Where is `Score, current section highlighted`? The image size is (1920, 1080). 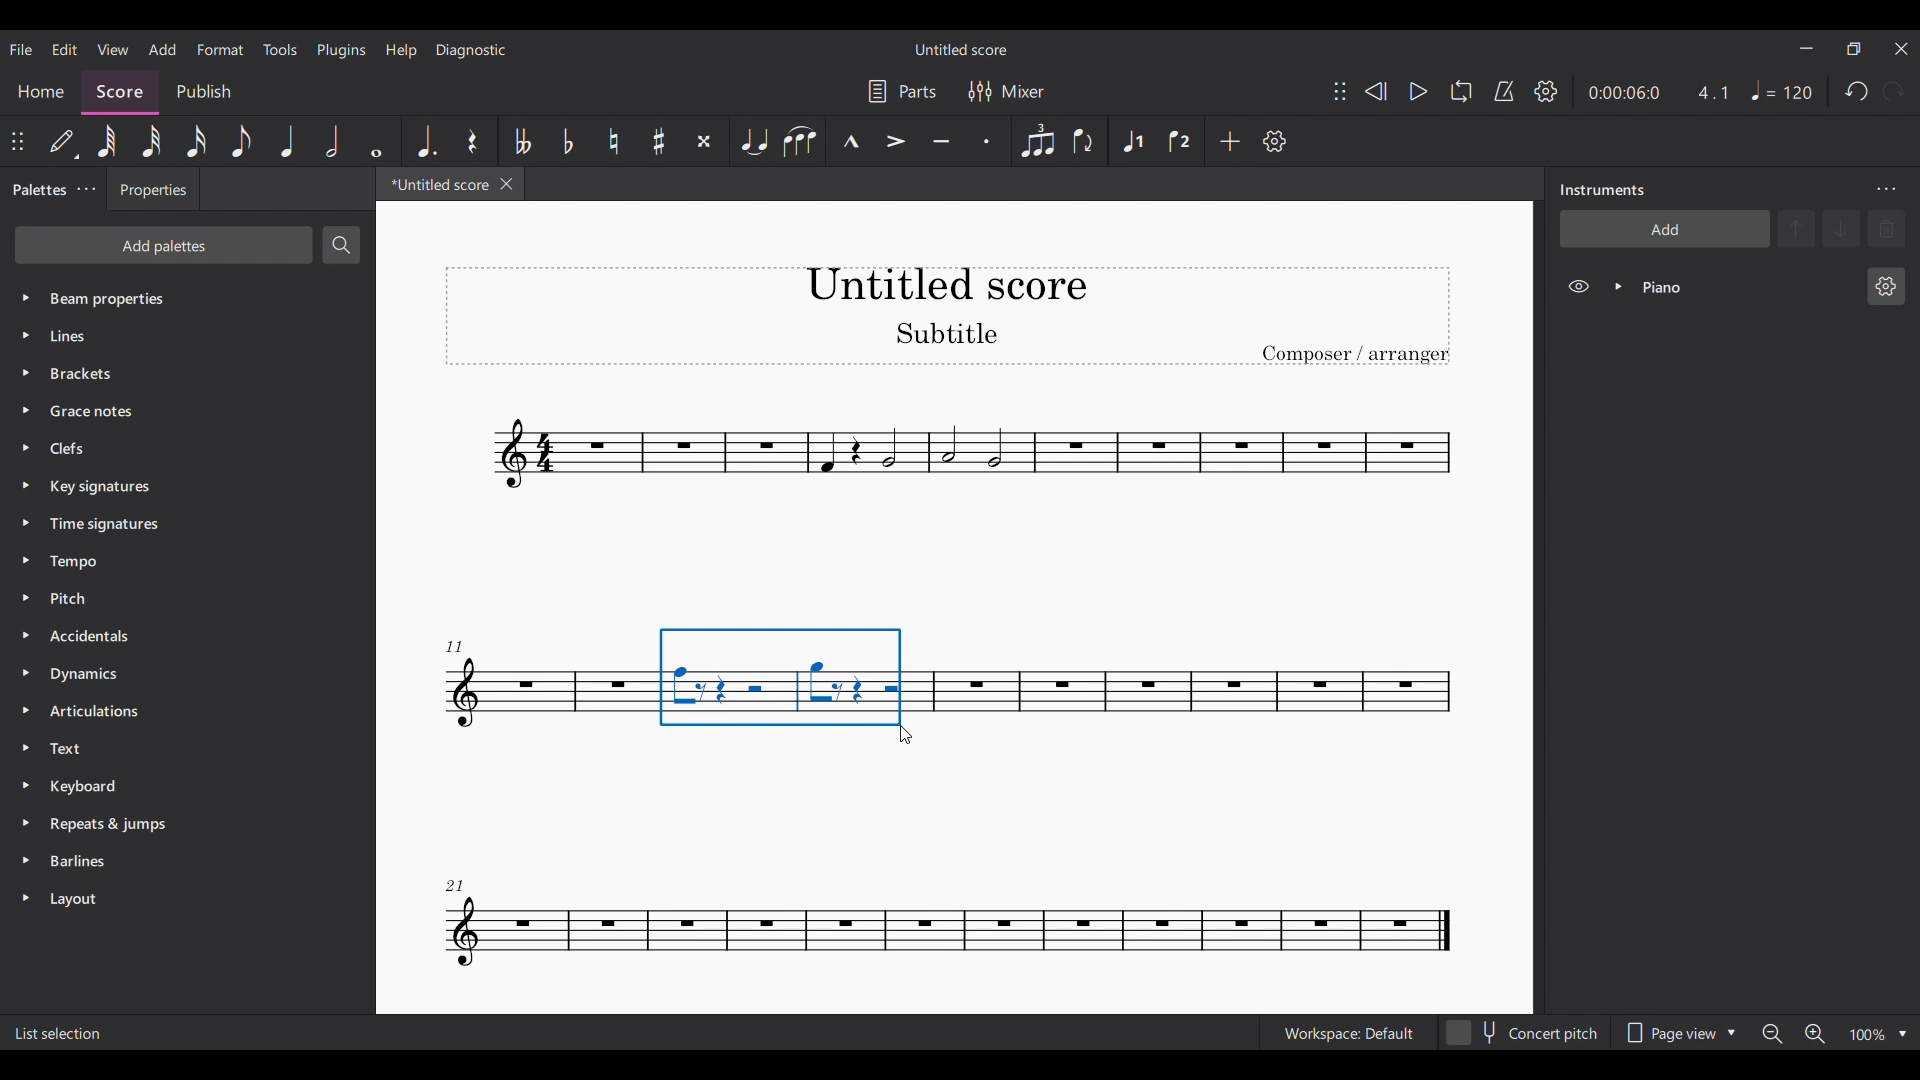
Score, current section highlighted is located at coordinates (120, 88).